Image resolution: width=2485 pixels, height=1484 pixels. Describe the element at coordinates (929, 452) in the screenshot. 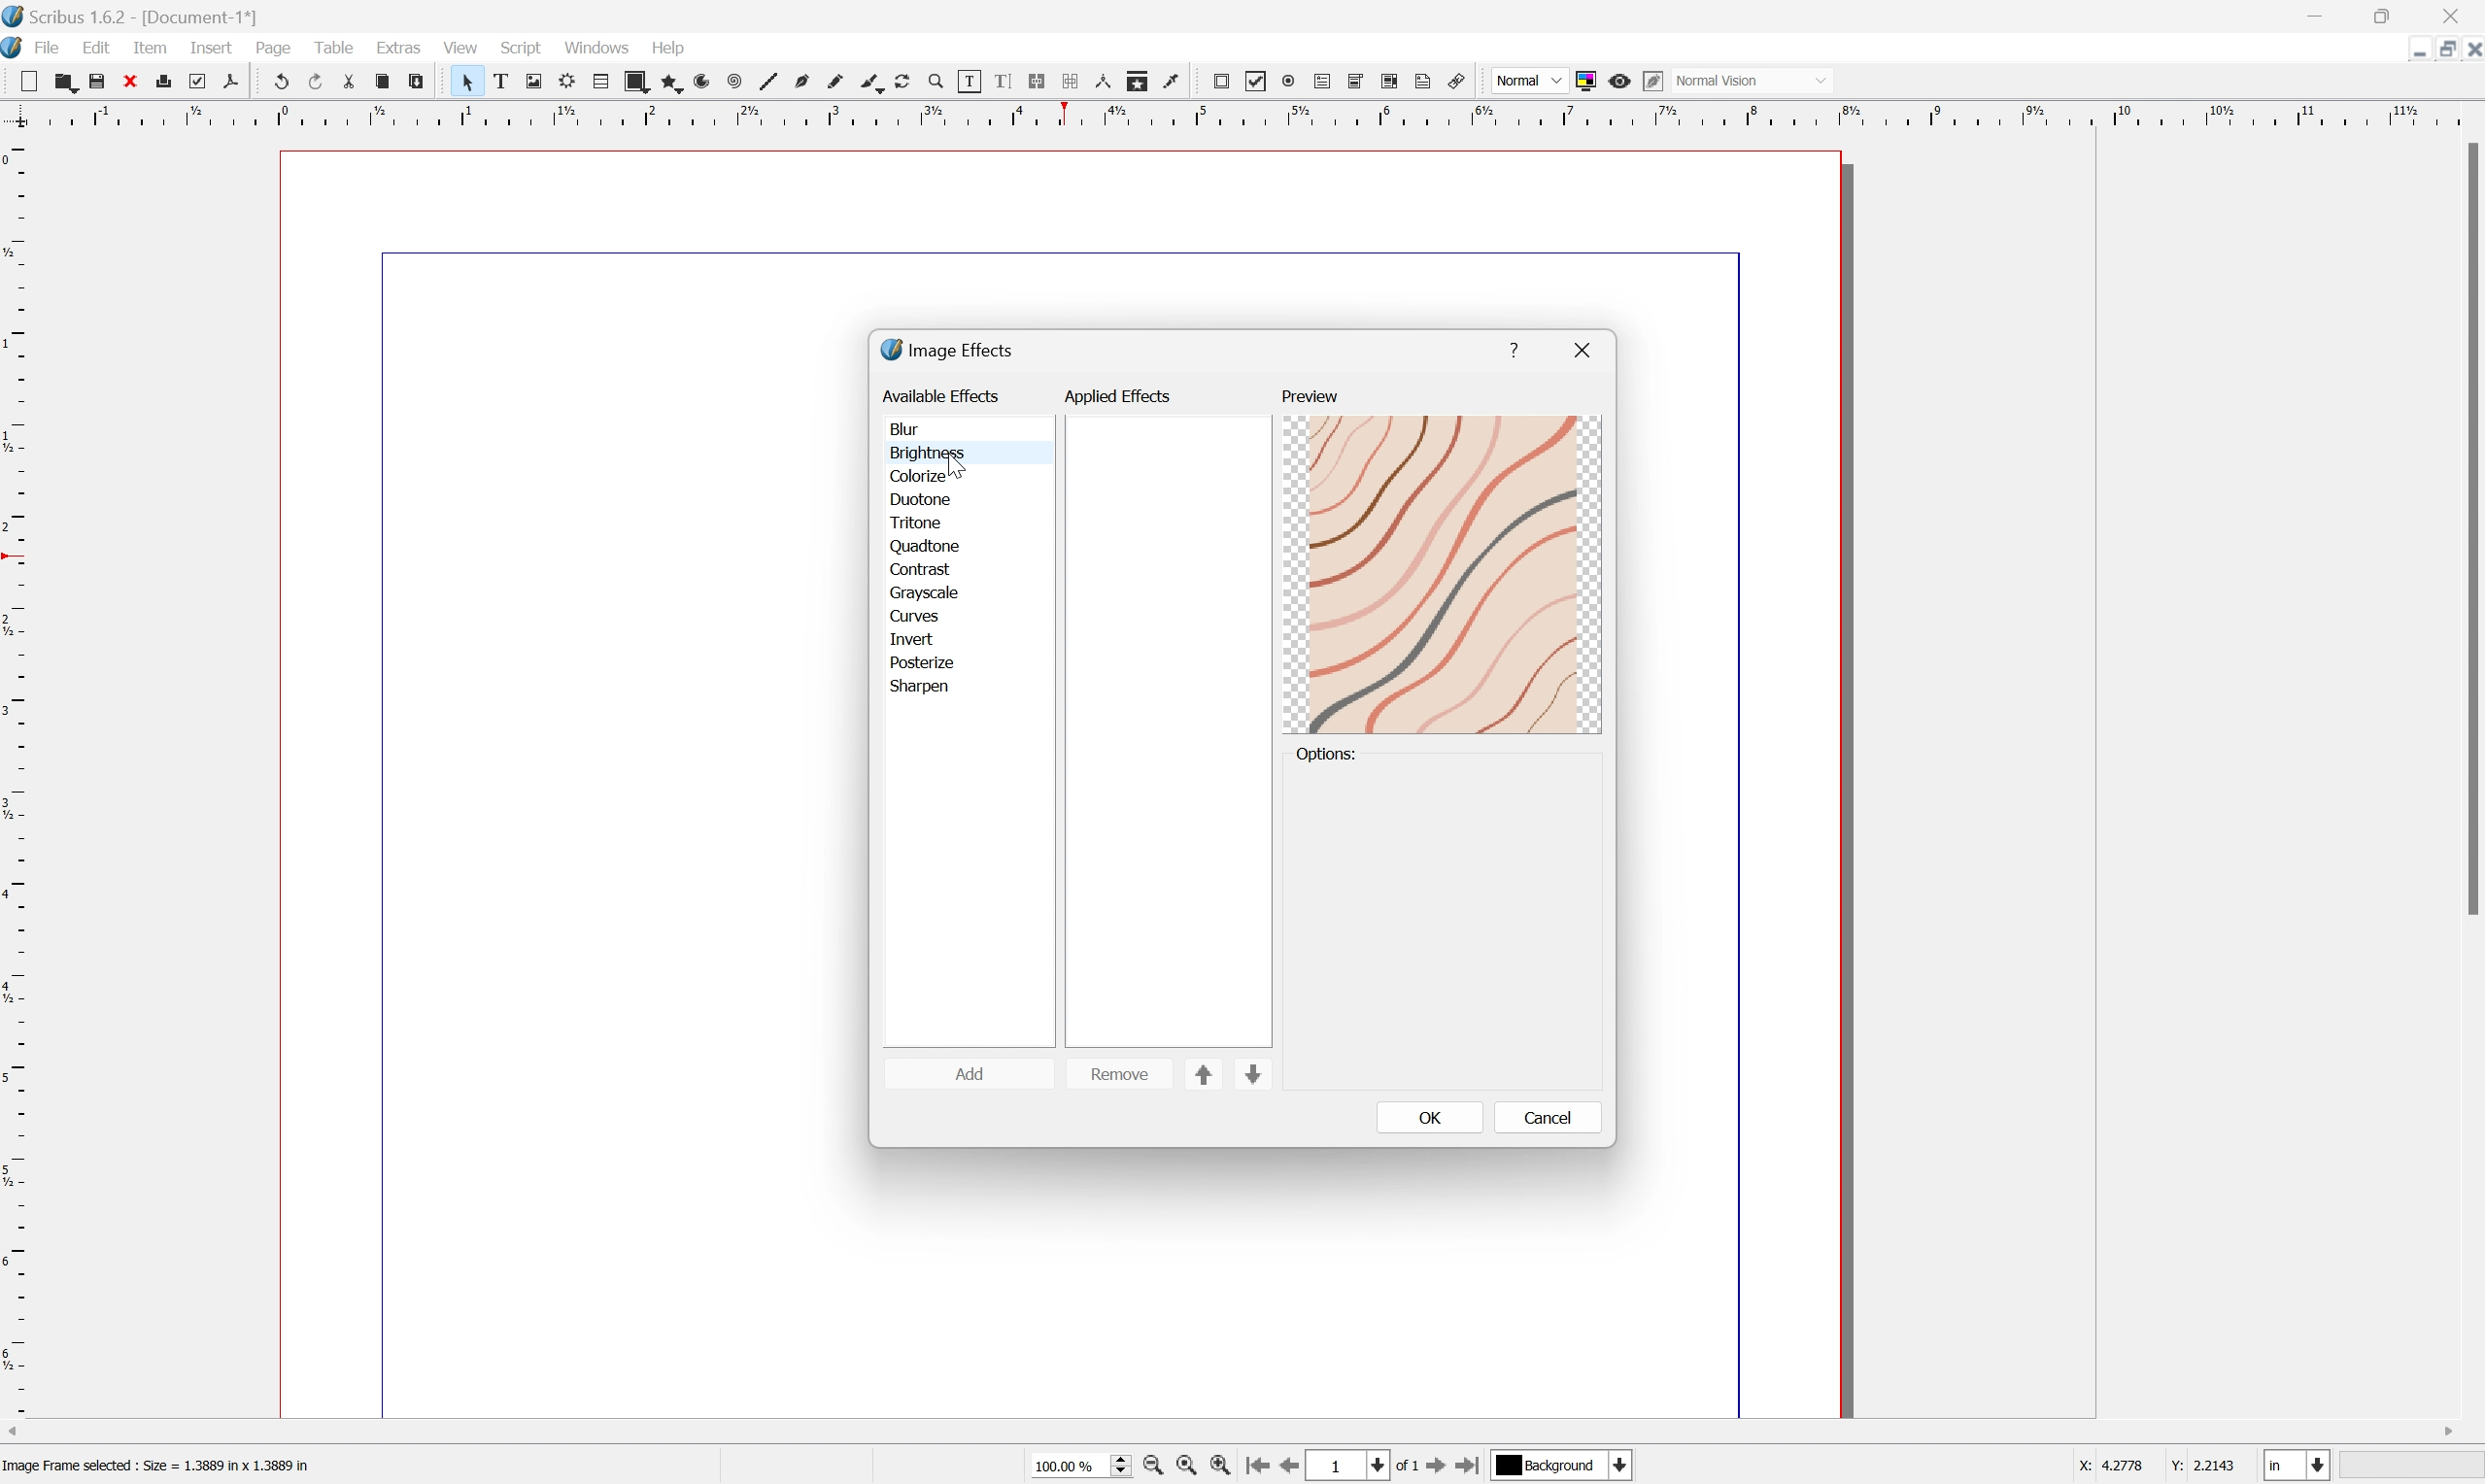

I see `brightness` at that location.